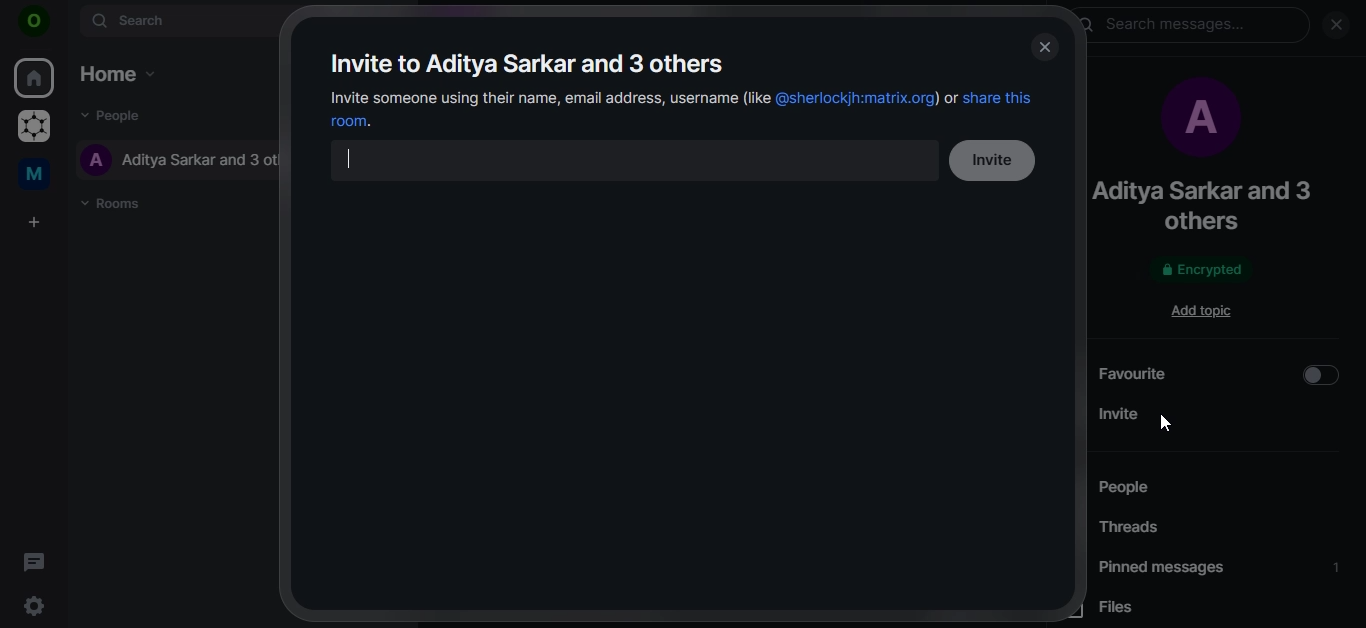  Describe the element at coordinates (1215, 205) in the screenshot. I see `aditya sarkar and 3 others` at that location.